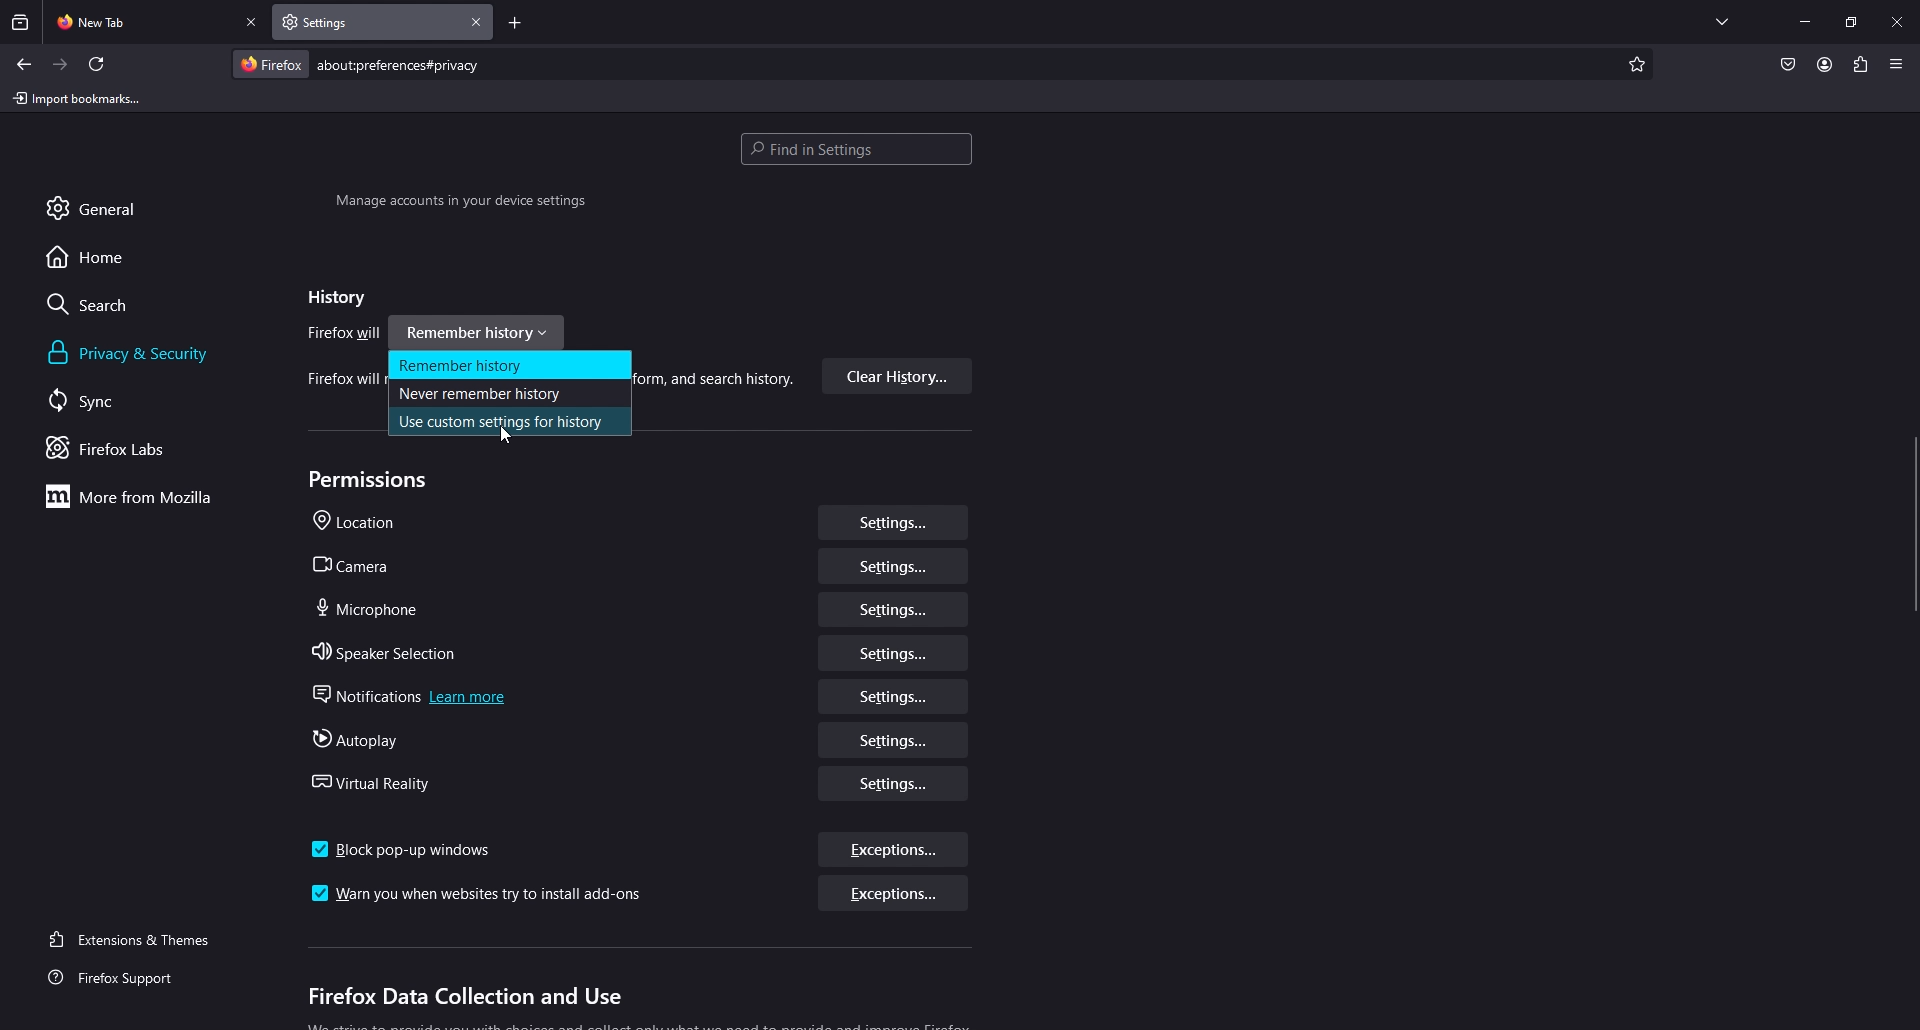  I want to click on close, so click(1899, 20).